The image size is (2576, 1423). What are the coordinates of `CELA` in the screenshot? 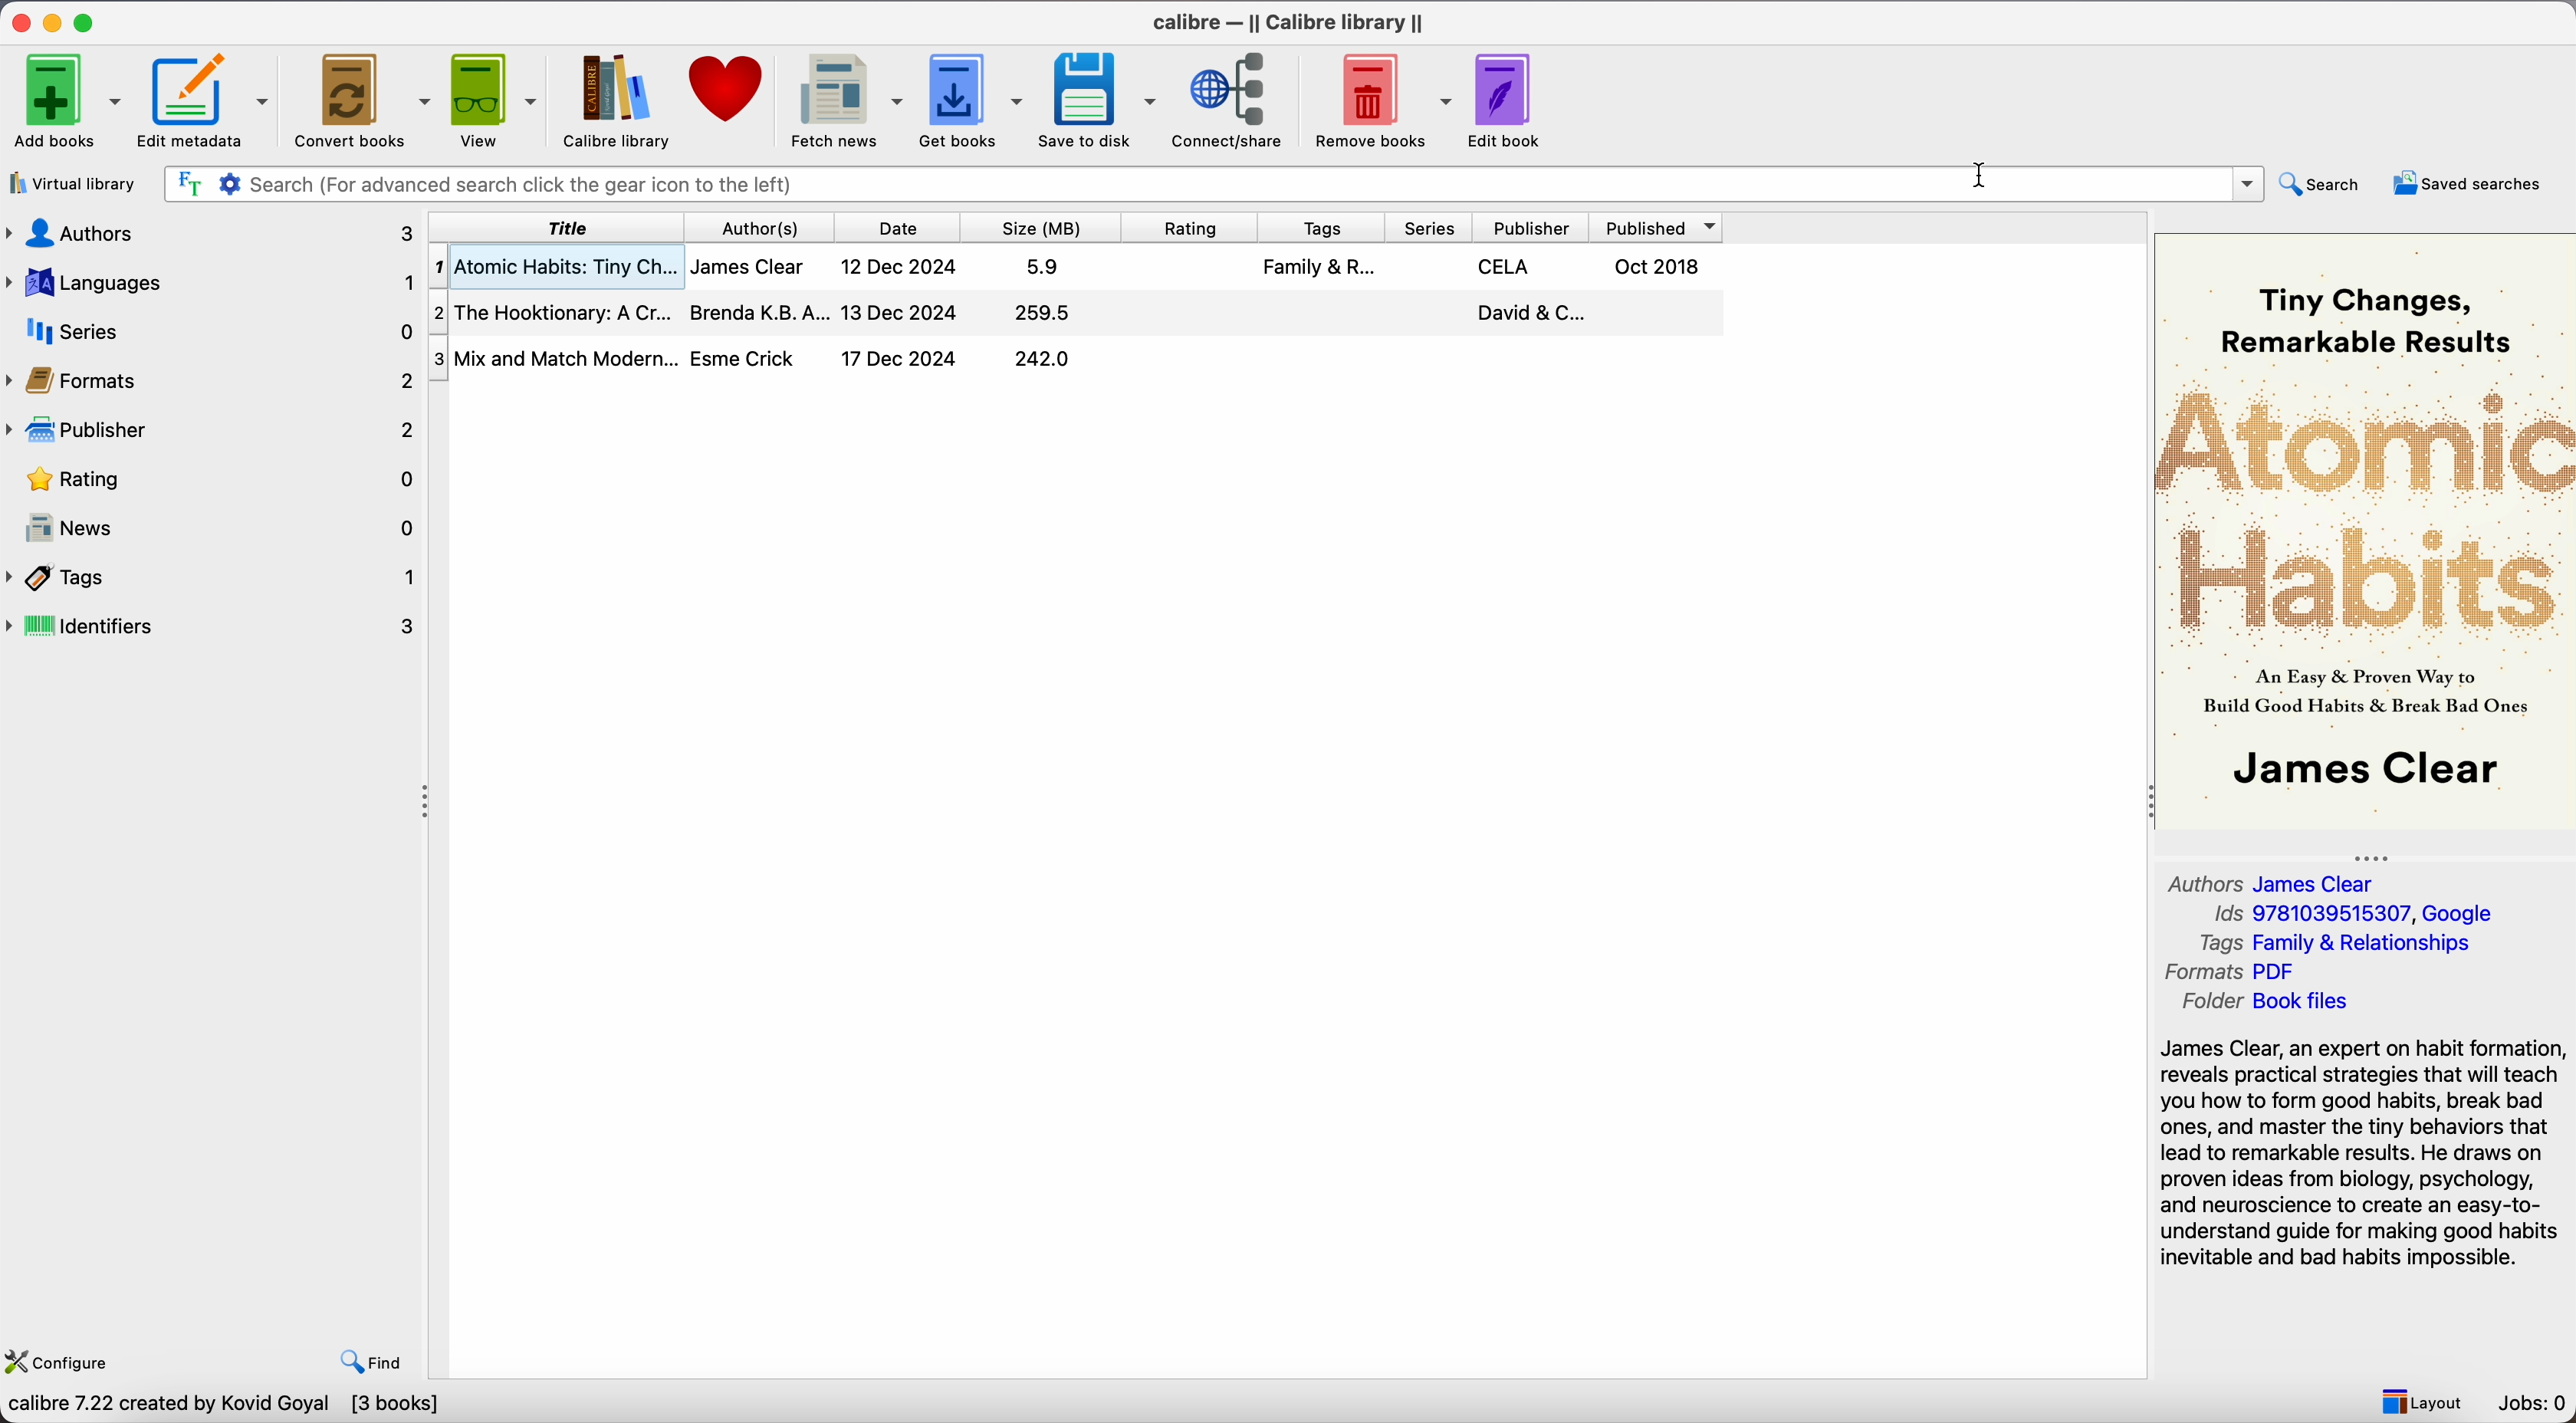 It's located at (1508, 267).